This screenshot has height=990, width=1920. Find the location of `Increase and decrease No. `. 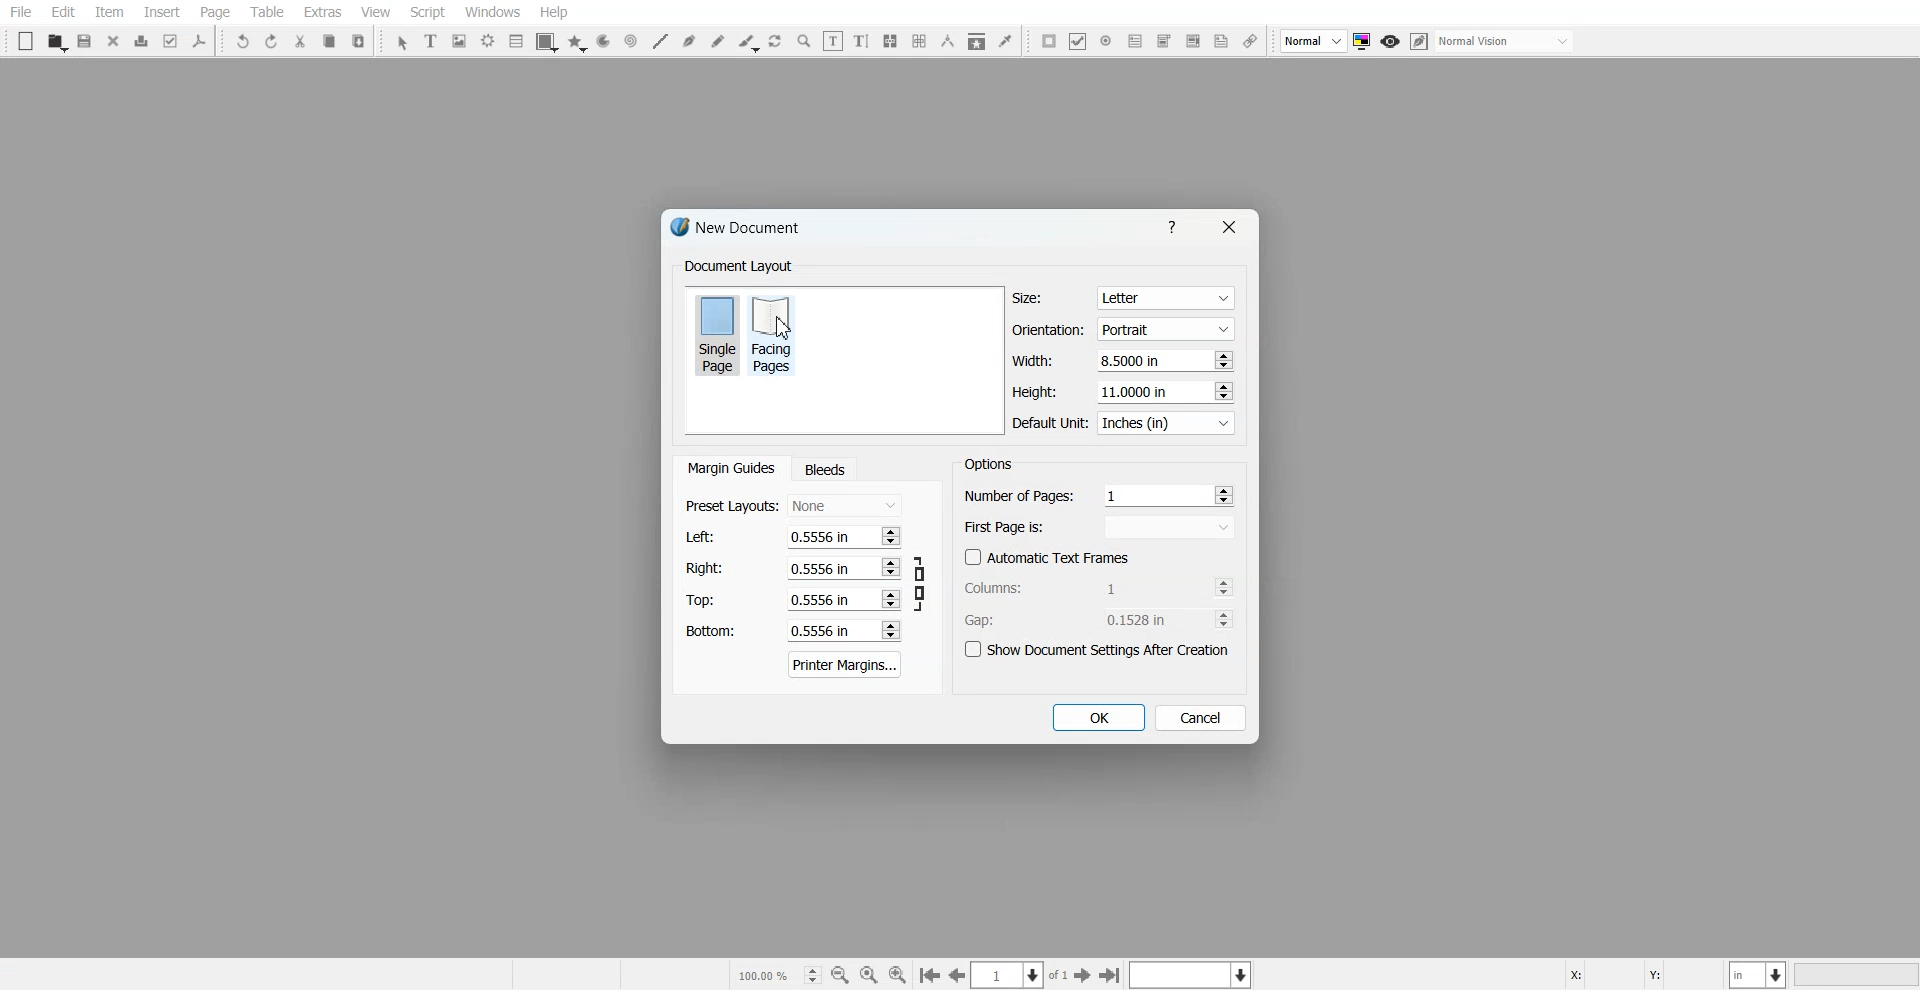

Increase and decrease No.  is located at coordinates (889, 630).